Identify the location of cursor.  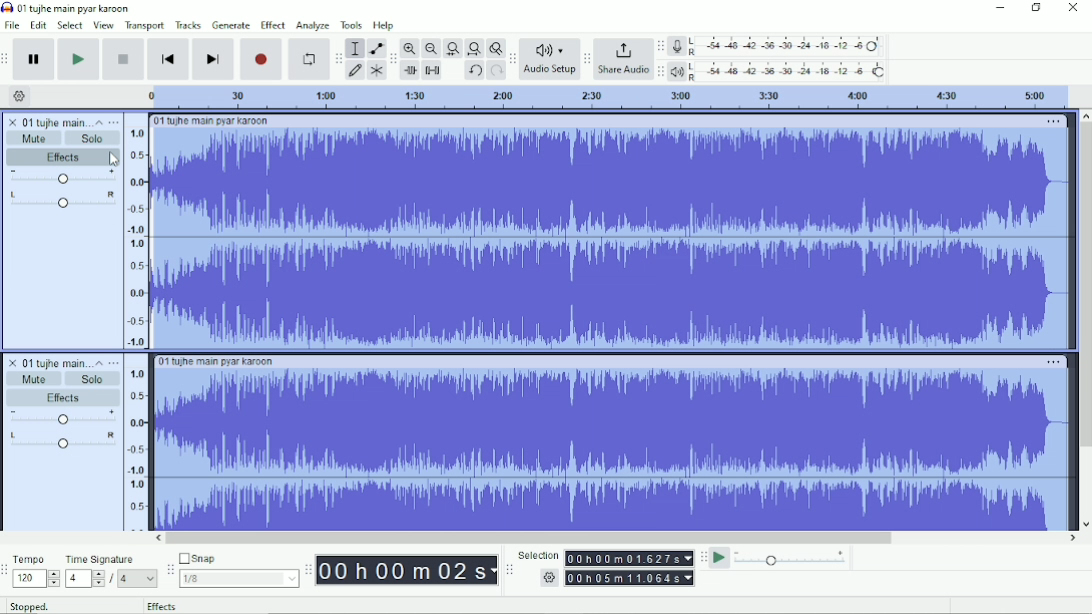
(115, 161).